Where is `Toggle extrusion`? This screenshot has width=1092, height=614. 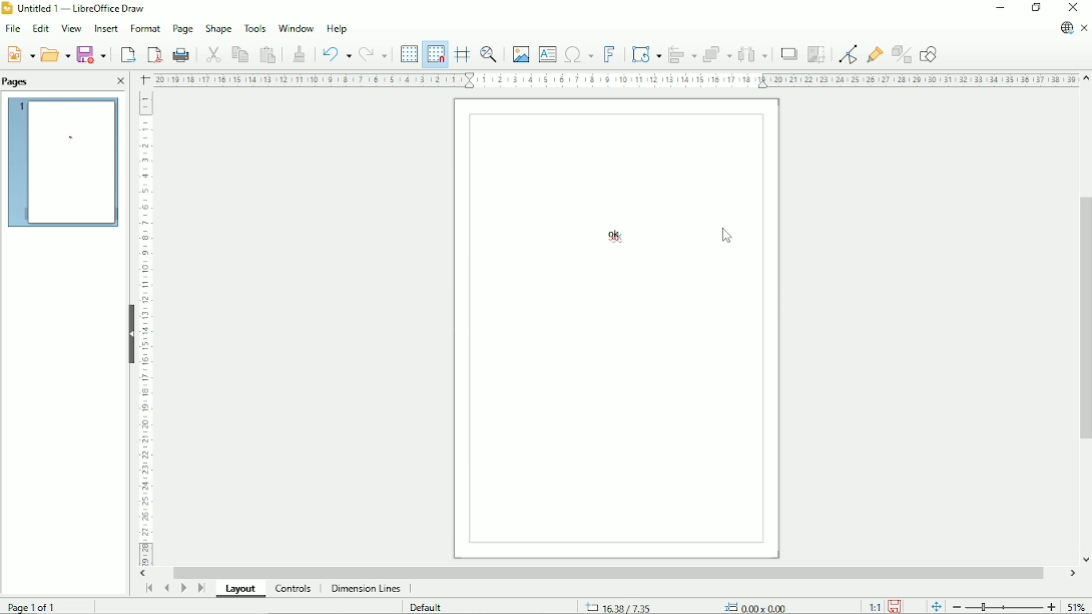 Toggle extrusion is located at coordinates (902, 54).